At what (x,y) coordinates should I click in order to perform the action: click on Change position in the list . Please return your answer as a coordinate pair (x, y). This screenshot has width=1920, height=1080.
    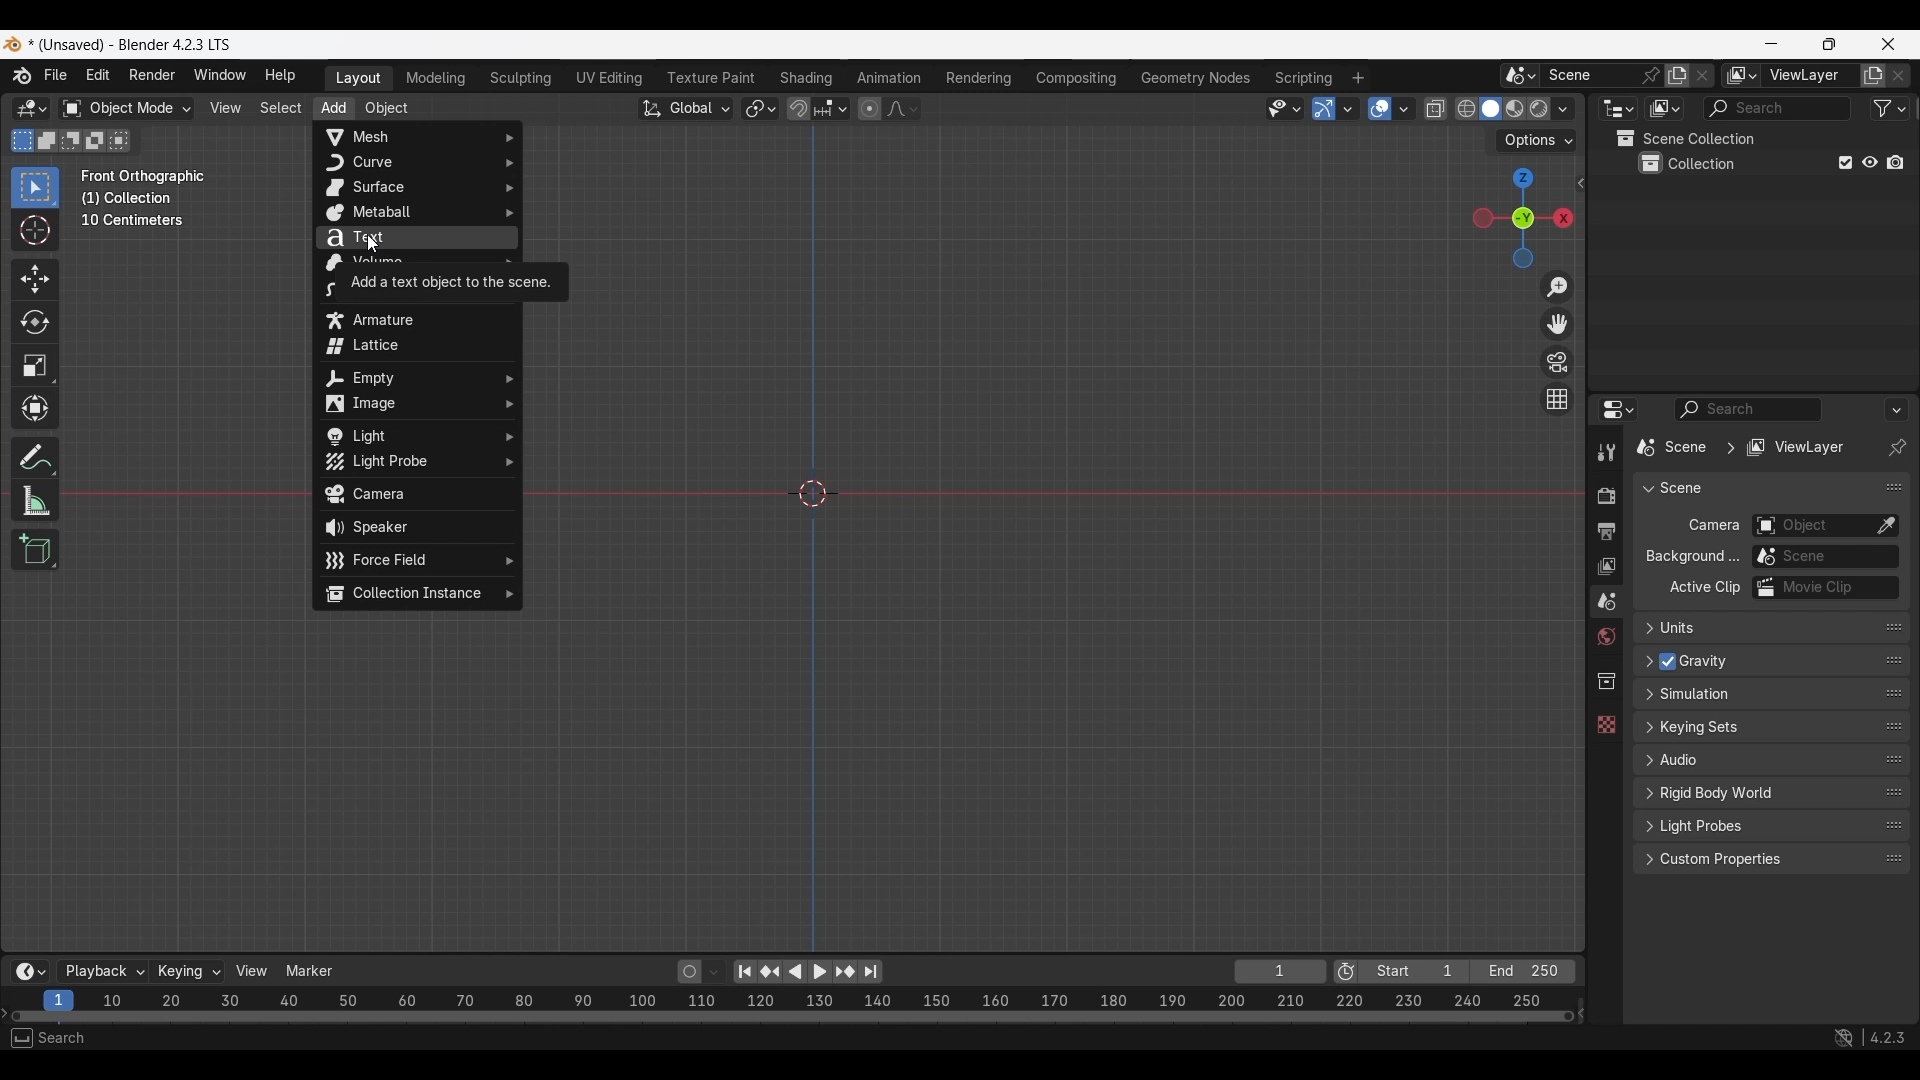
    Looking at the image, I should click on (1894, 627).